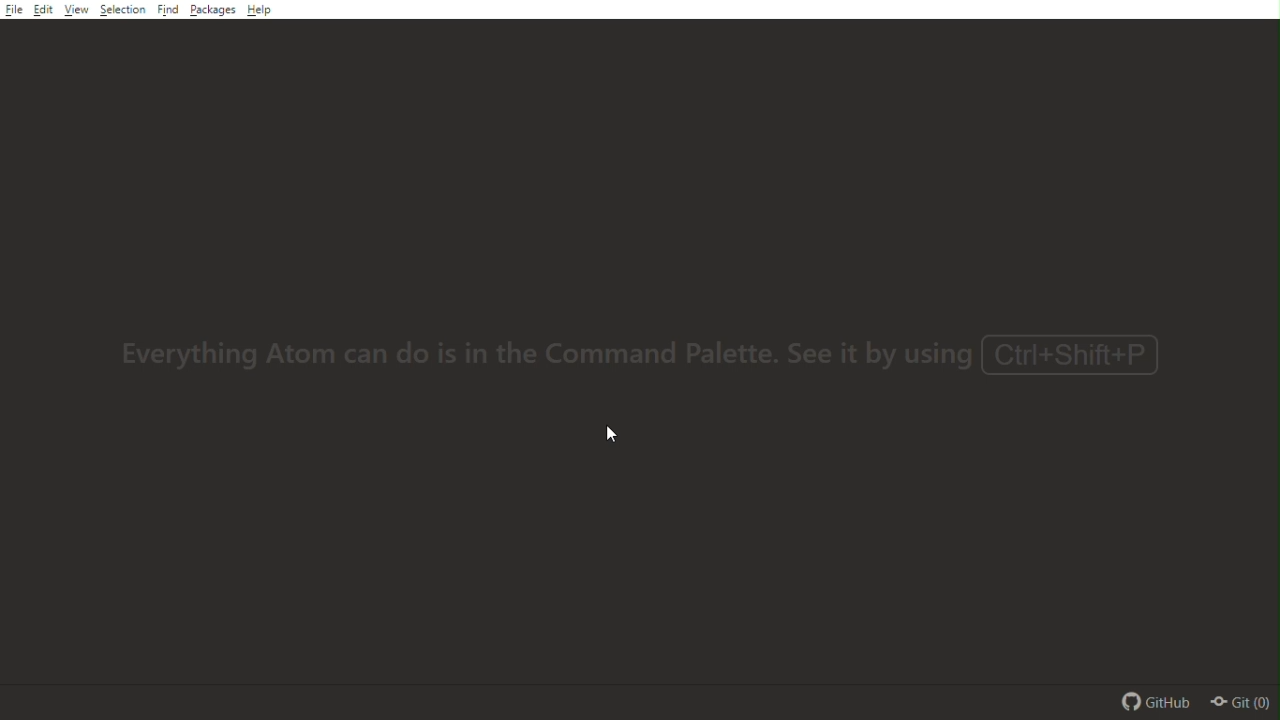 This screenshot has height=720, width=1280. I want to click on Packages, so click(213, 13).